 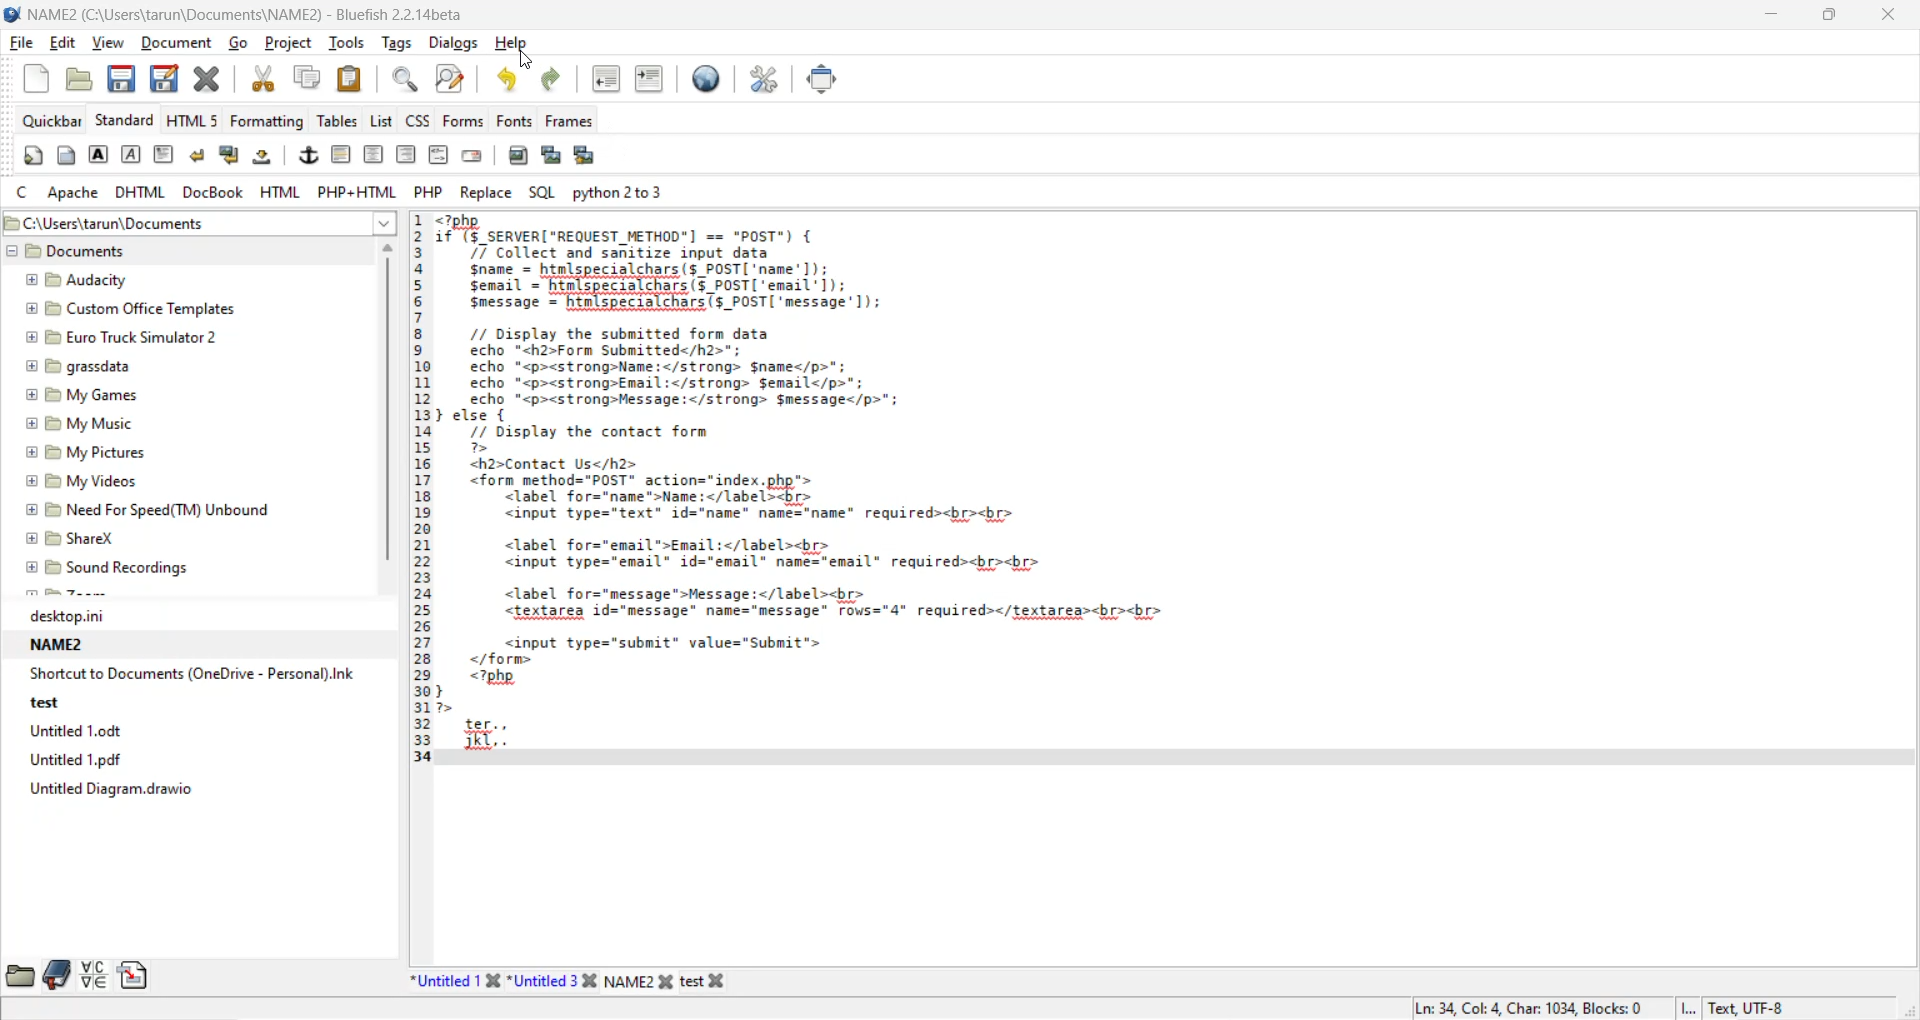 What do you see at coordinates (210, 79) in the screenshot?
I see `close file` at bounding box center [210, 79].